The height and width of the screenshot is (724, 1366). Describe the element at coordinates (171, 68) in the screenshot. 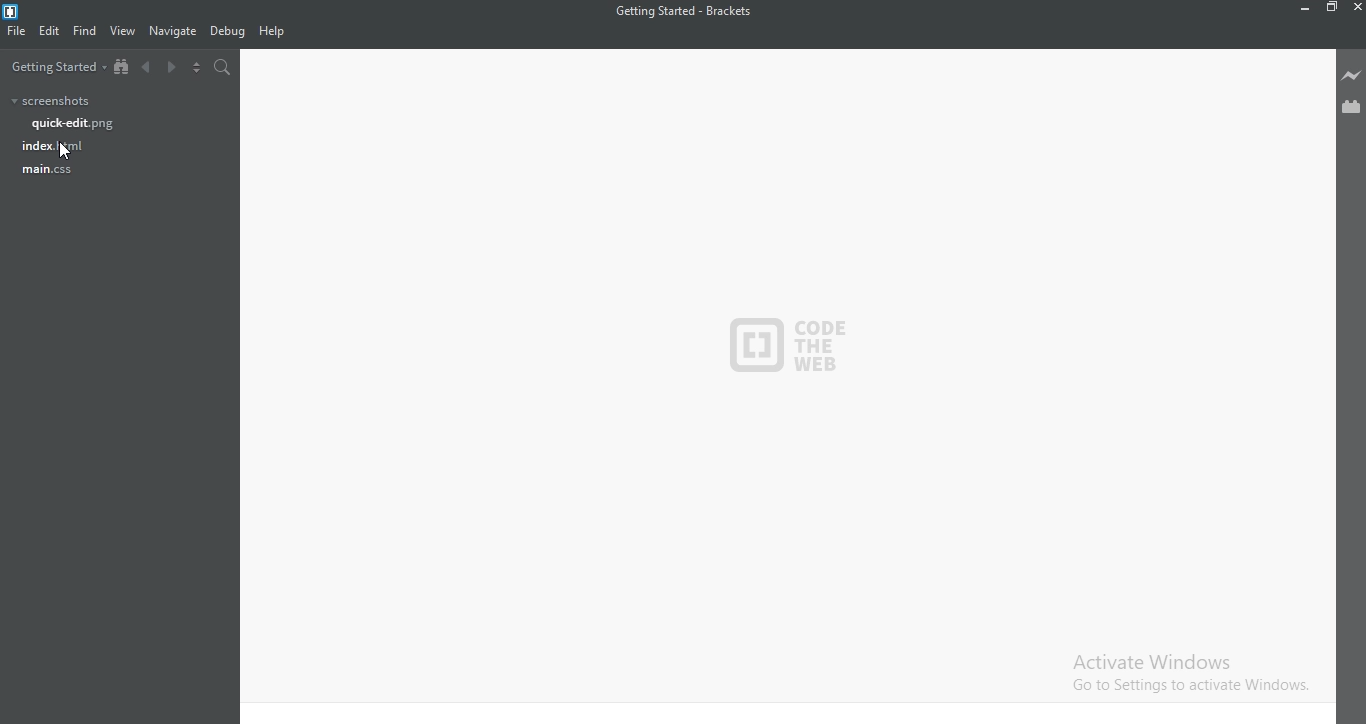

I see `Next document` at that location.